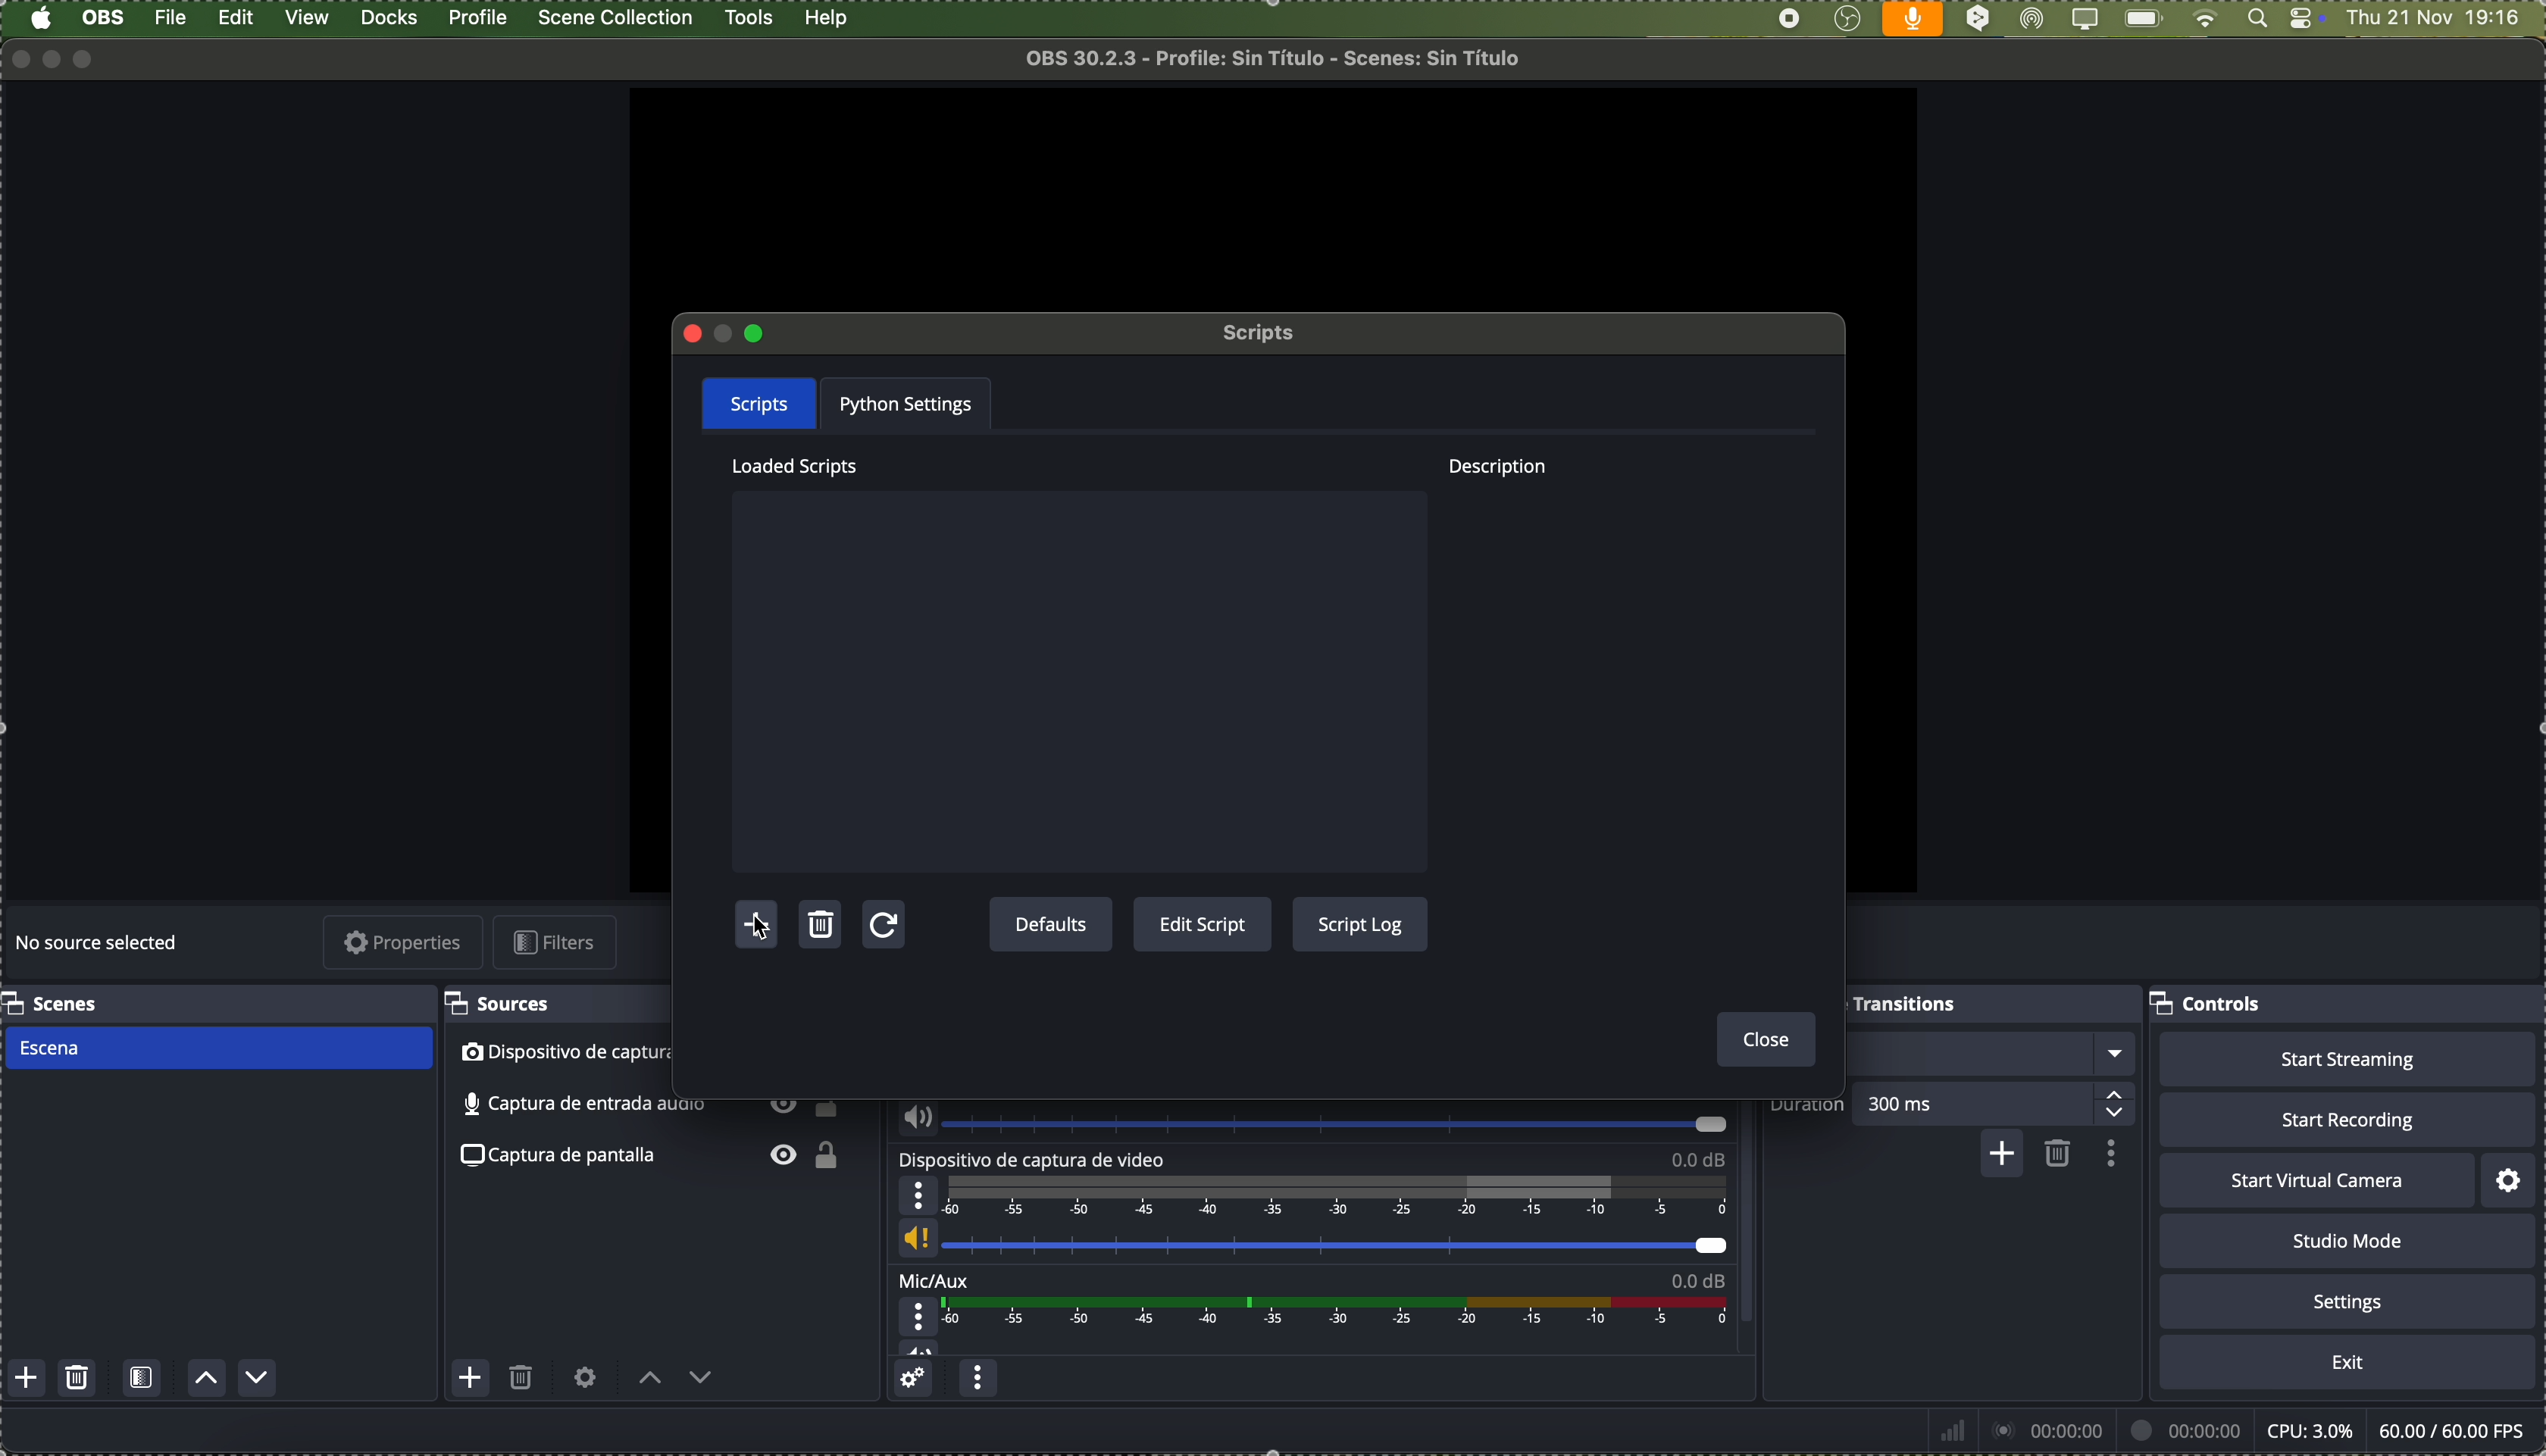  What do you see at coordinates (1769, 1040) in the screenshot?
I see `close button` at bounding box center [1769, 1040].